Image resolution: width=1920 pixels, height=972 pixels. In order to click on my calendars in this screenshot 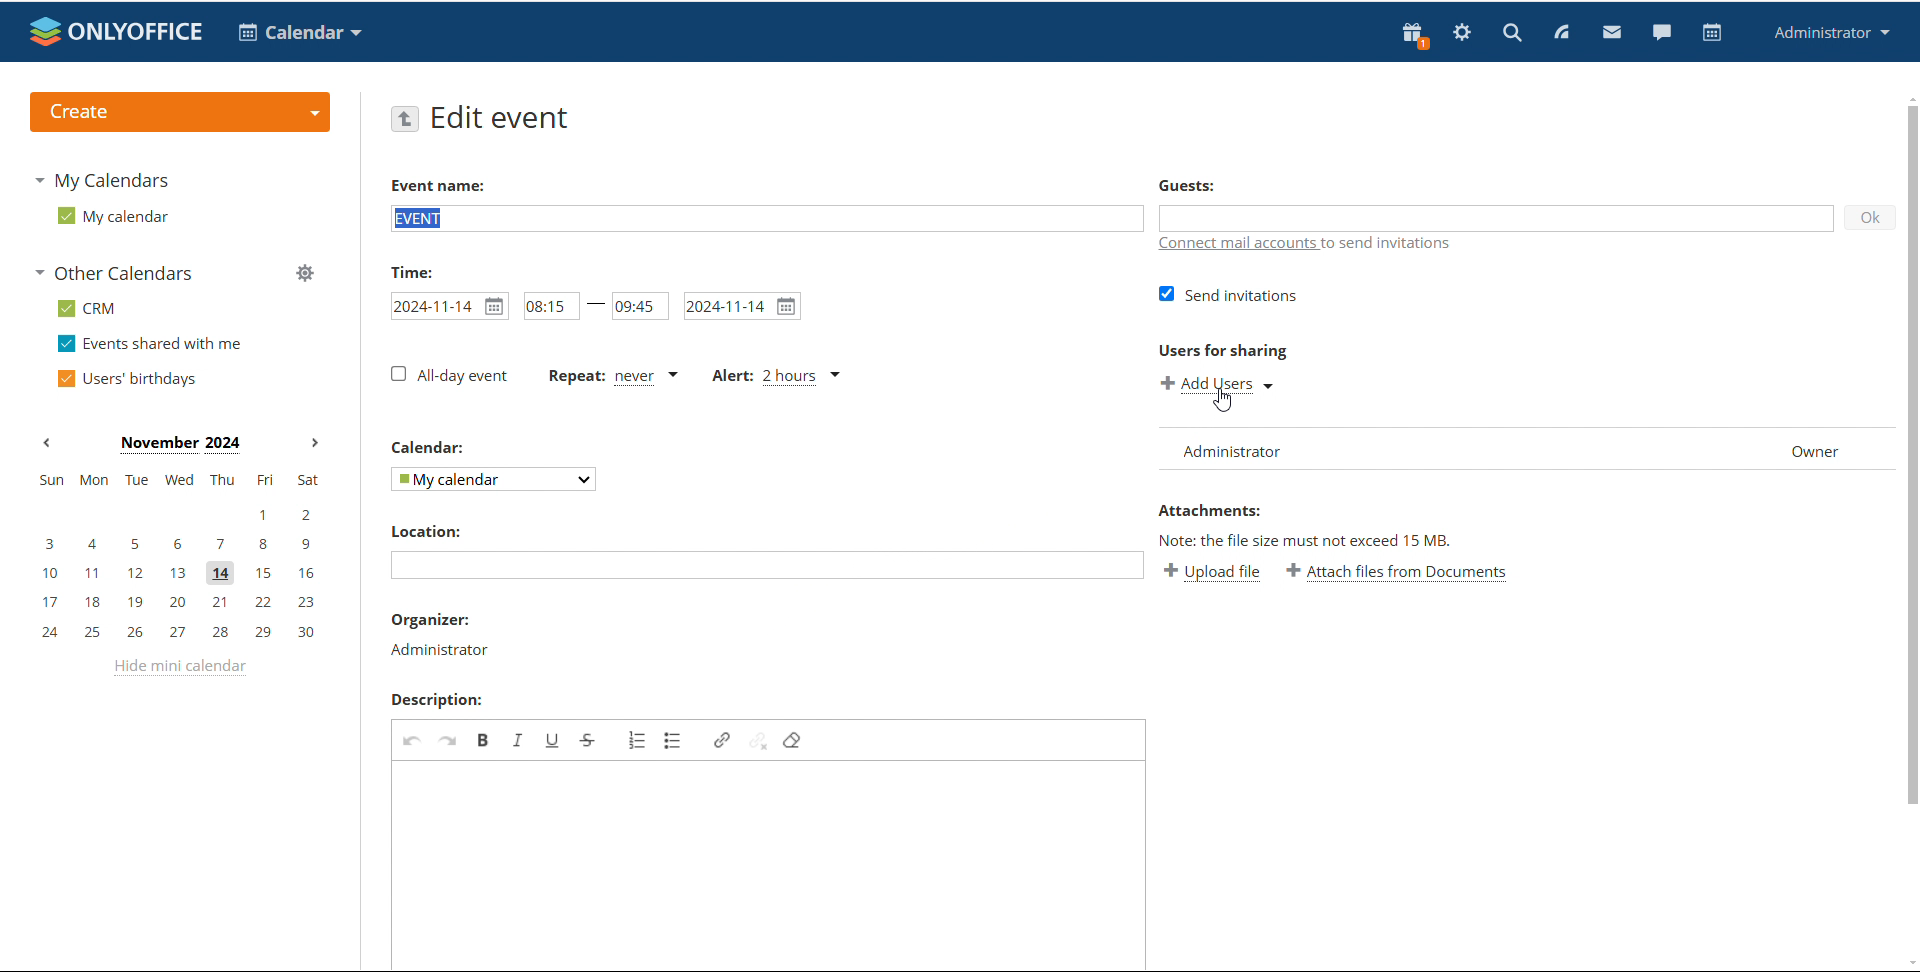, I will do `click(100, 182)`.